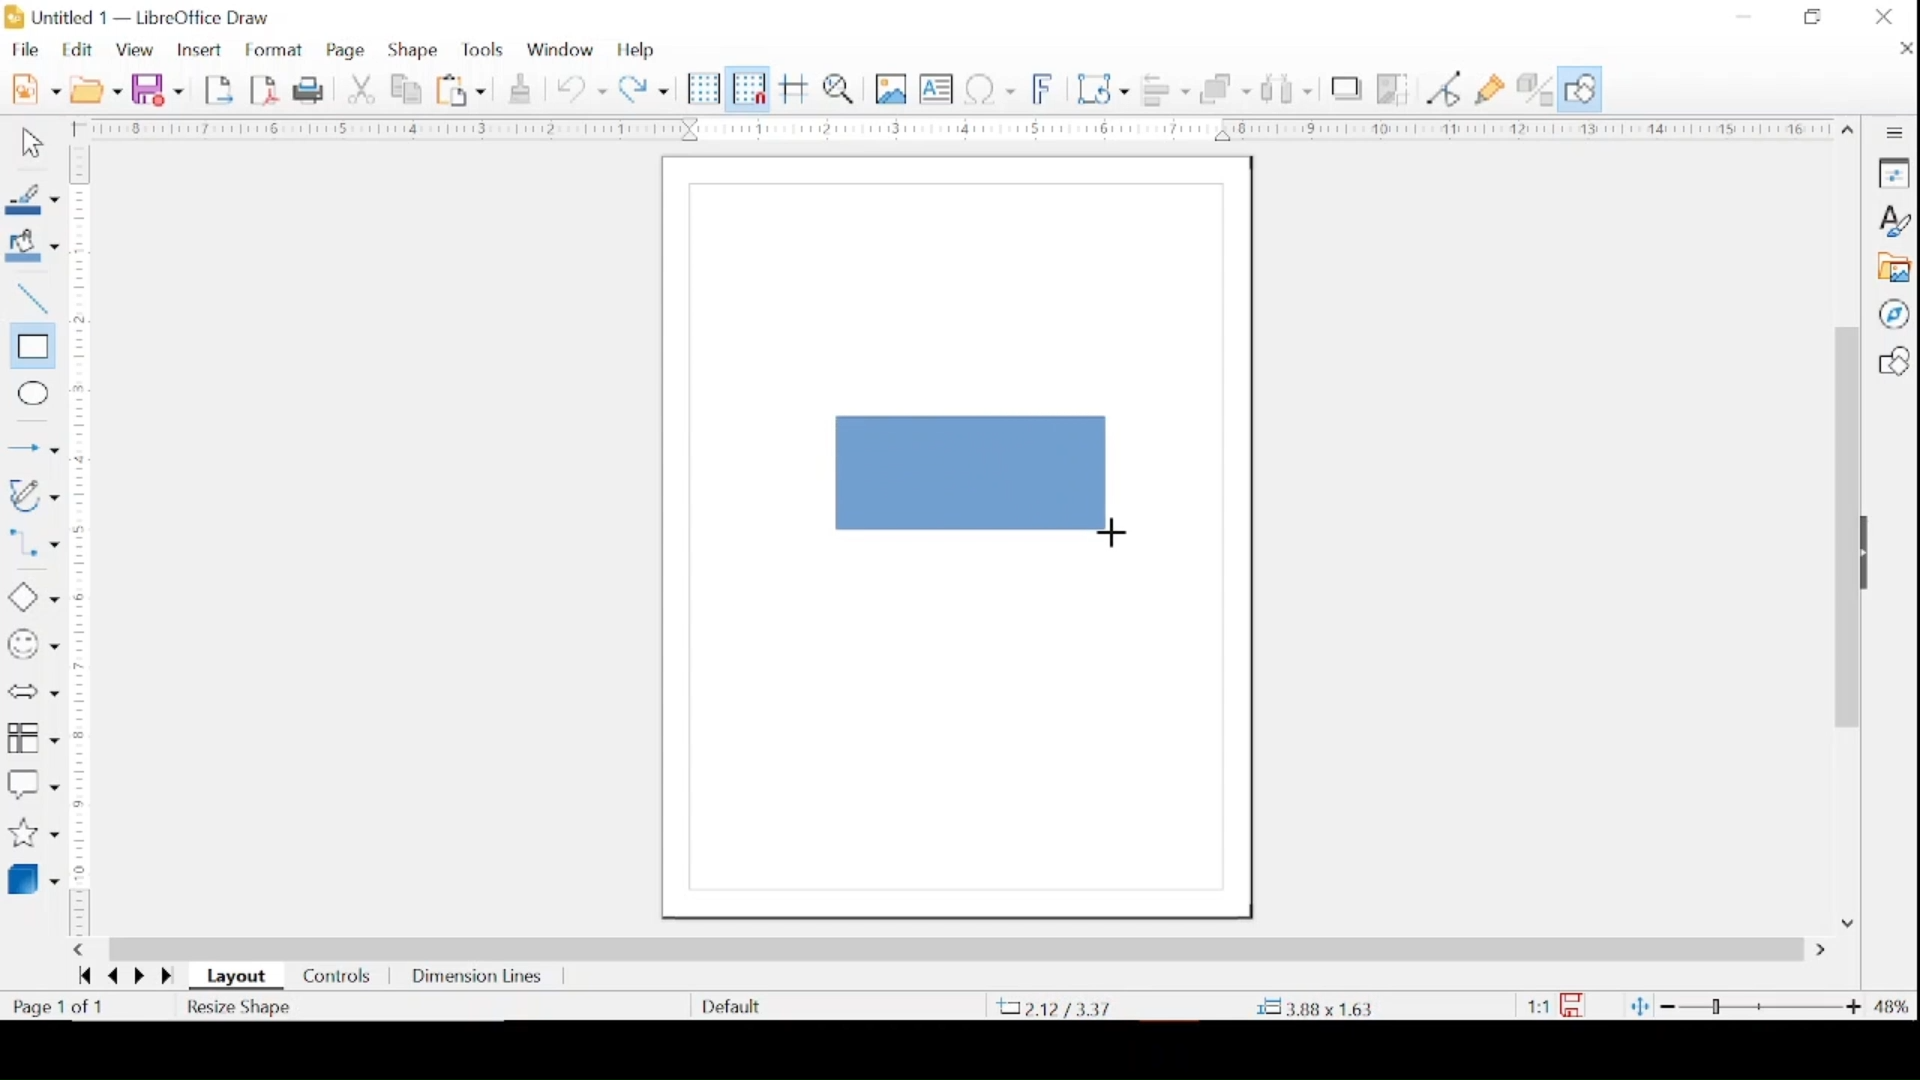 This screenshot has height=1080, width=1920. Describe the element at coordinates (1105, 89) in the screenshot. I see `transformations` at that location.